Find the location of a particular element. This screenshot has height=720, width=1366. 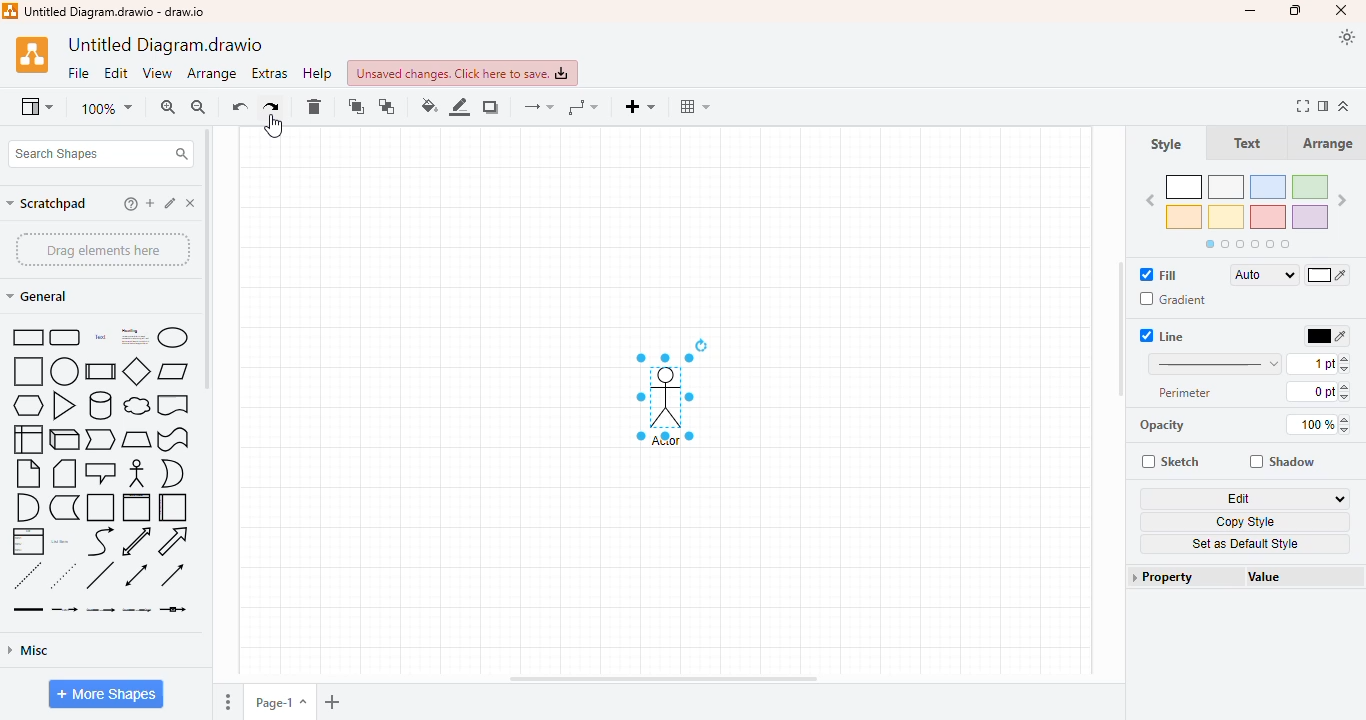

title is located at coordinates (115, 11).